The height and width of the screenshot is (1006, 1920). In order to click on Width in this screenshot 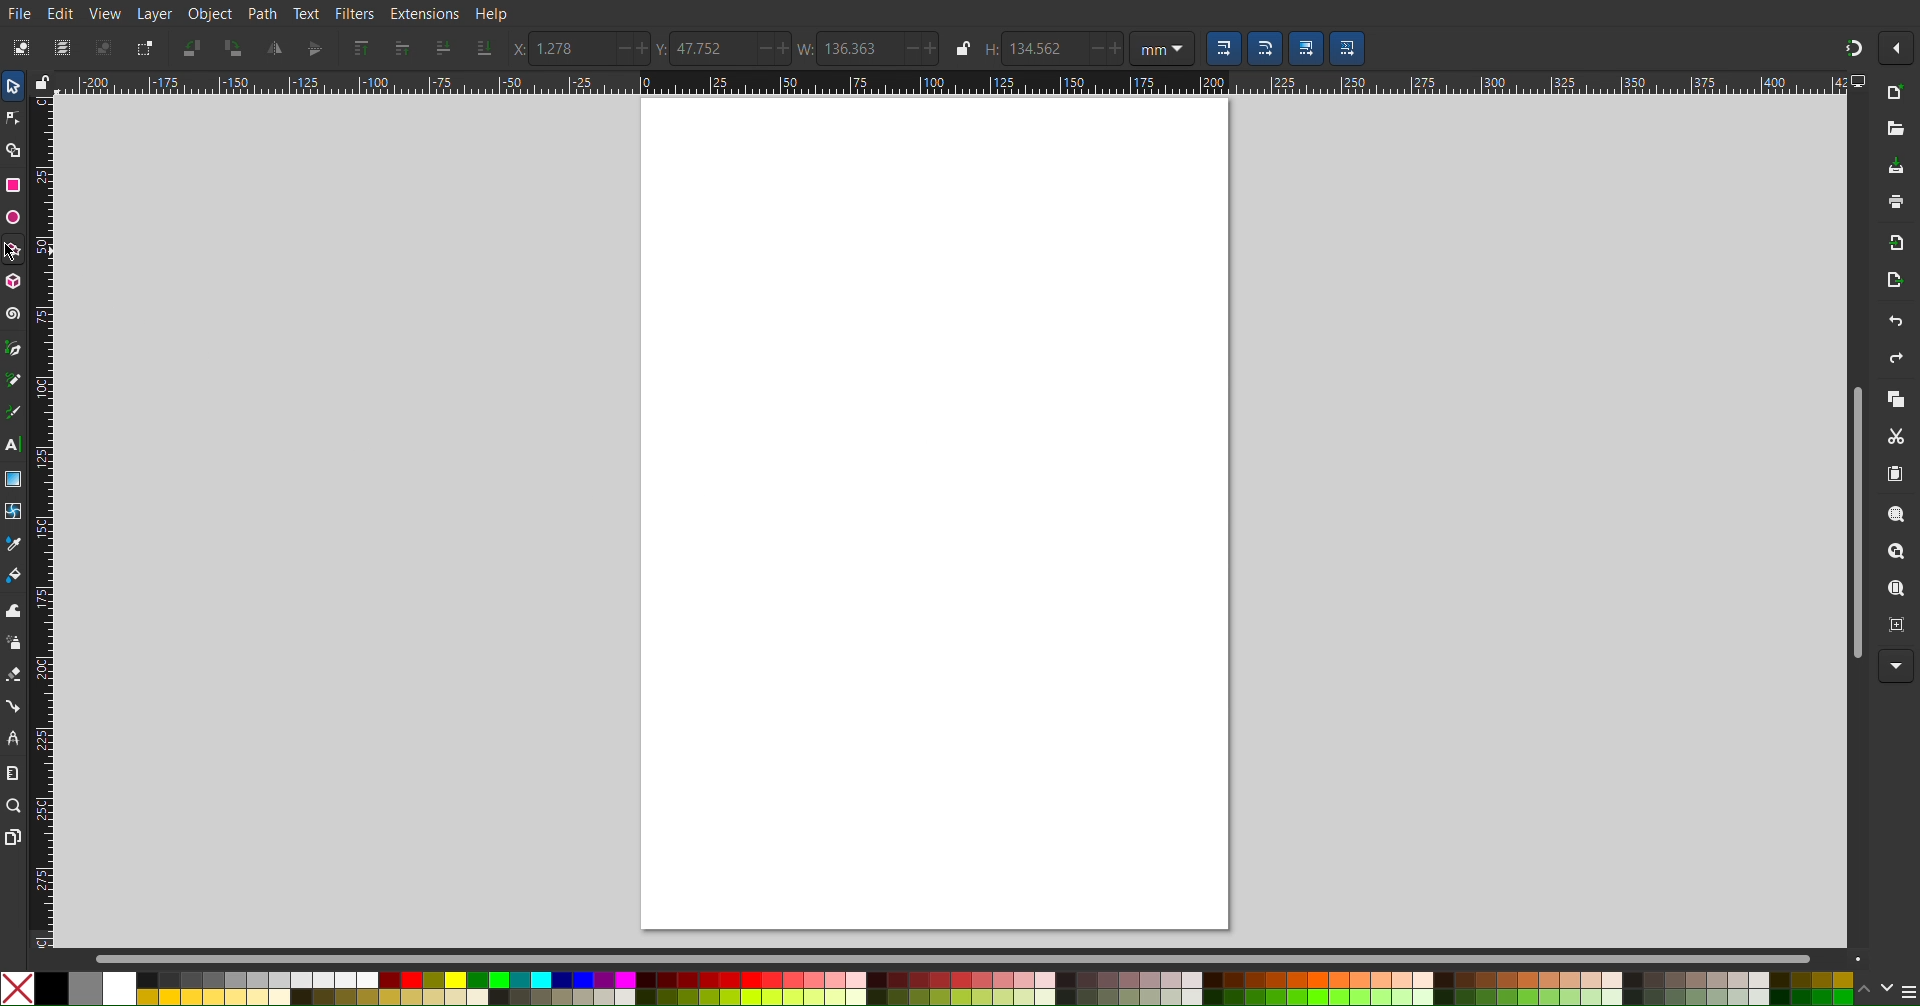, I will do `click(804, 48)`.